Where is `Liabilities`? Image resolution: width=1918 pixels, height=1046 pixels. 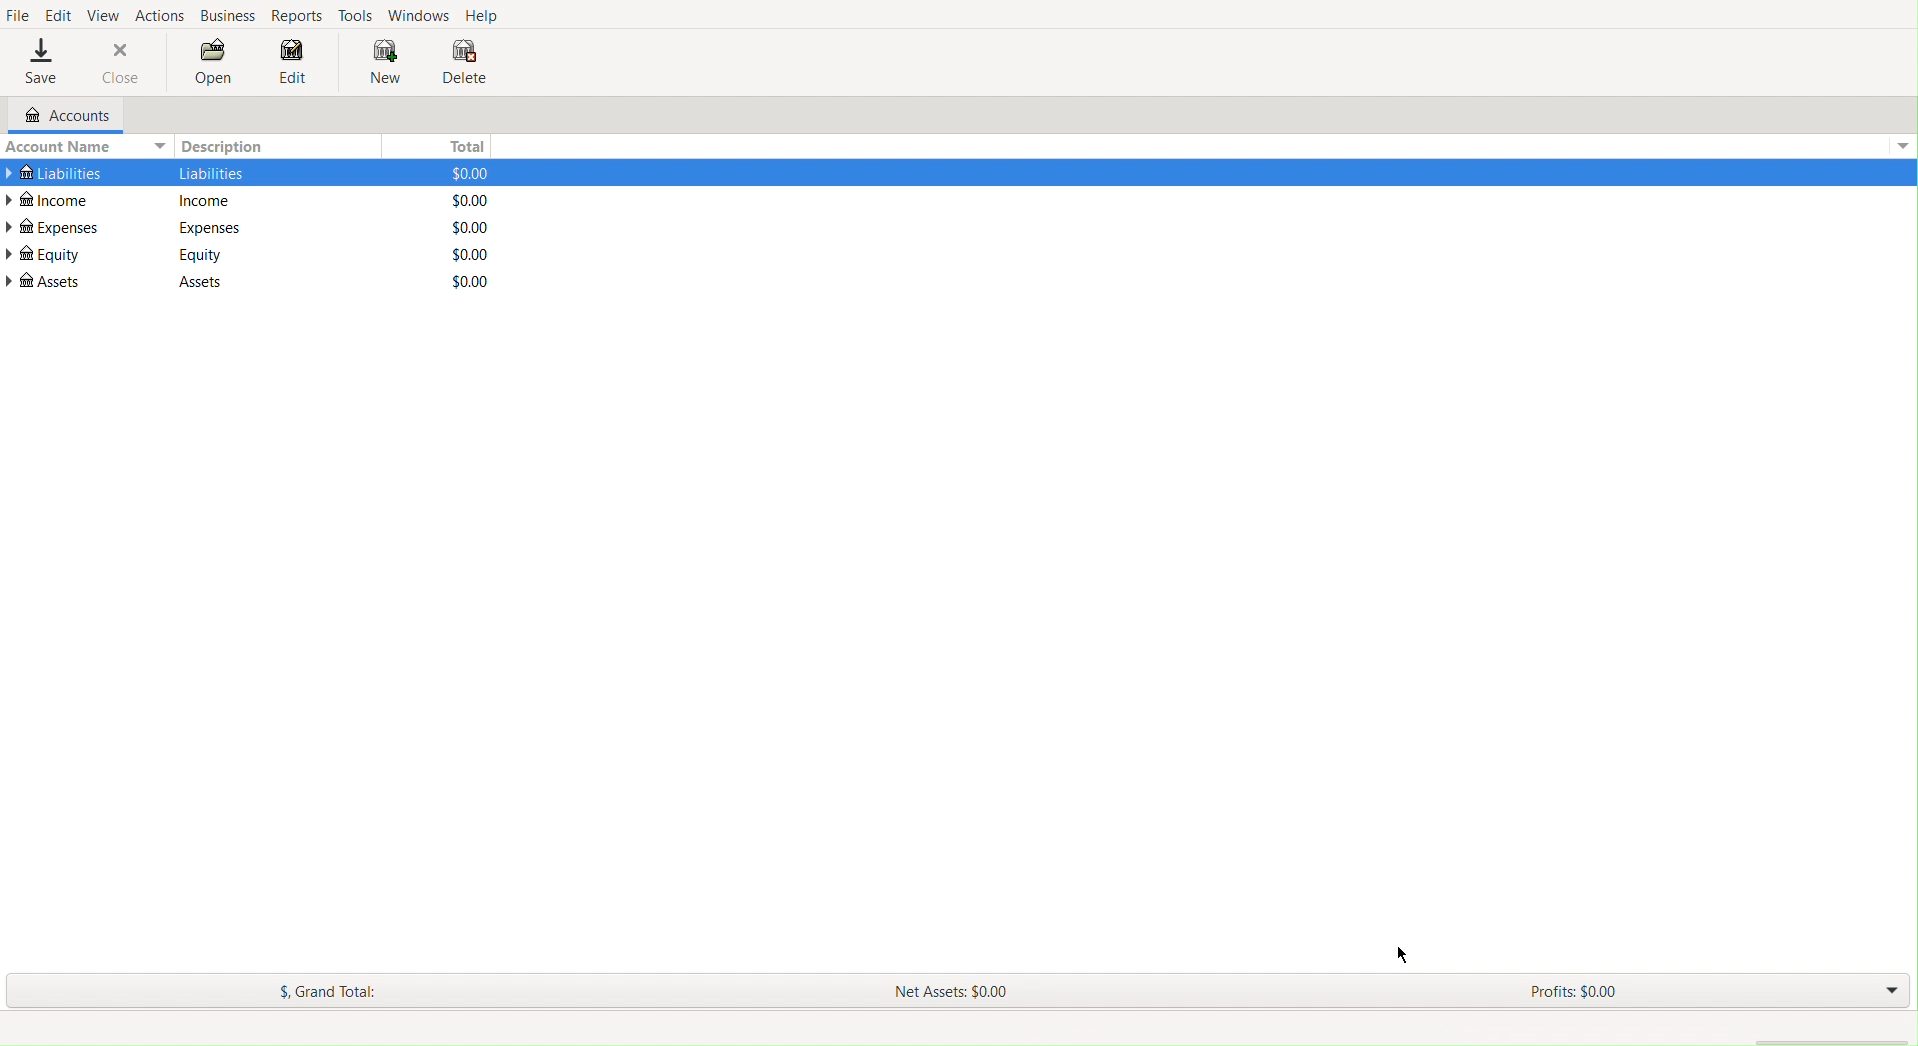
Liabilities is located at coordinates (54, 170).